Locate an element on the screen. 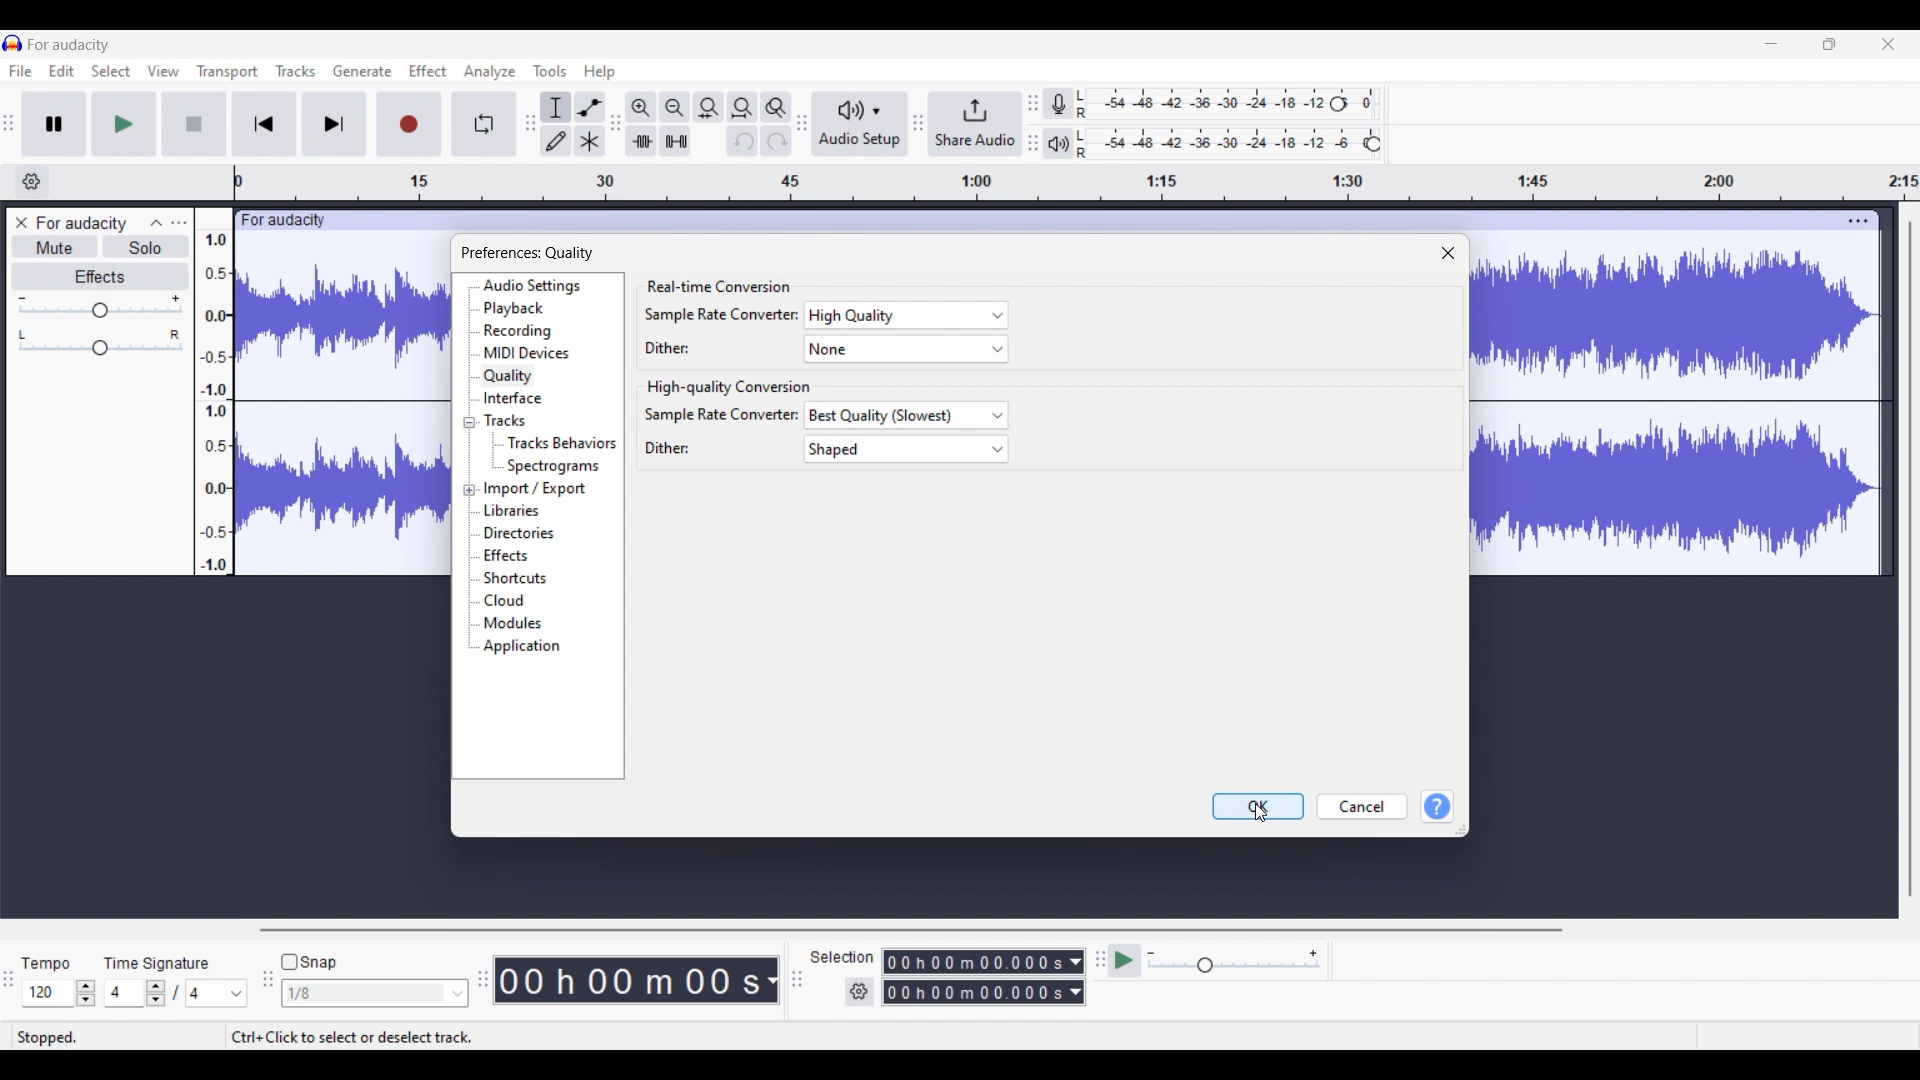 The image size is (1920, 1080). dither: is located at coordinates (667, 346).